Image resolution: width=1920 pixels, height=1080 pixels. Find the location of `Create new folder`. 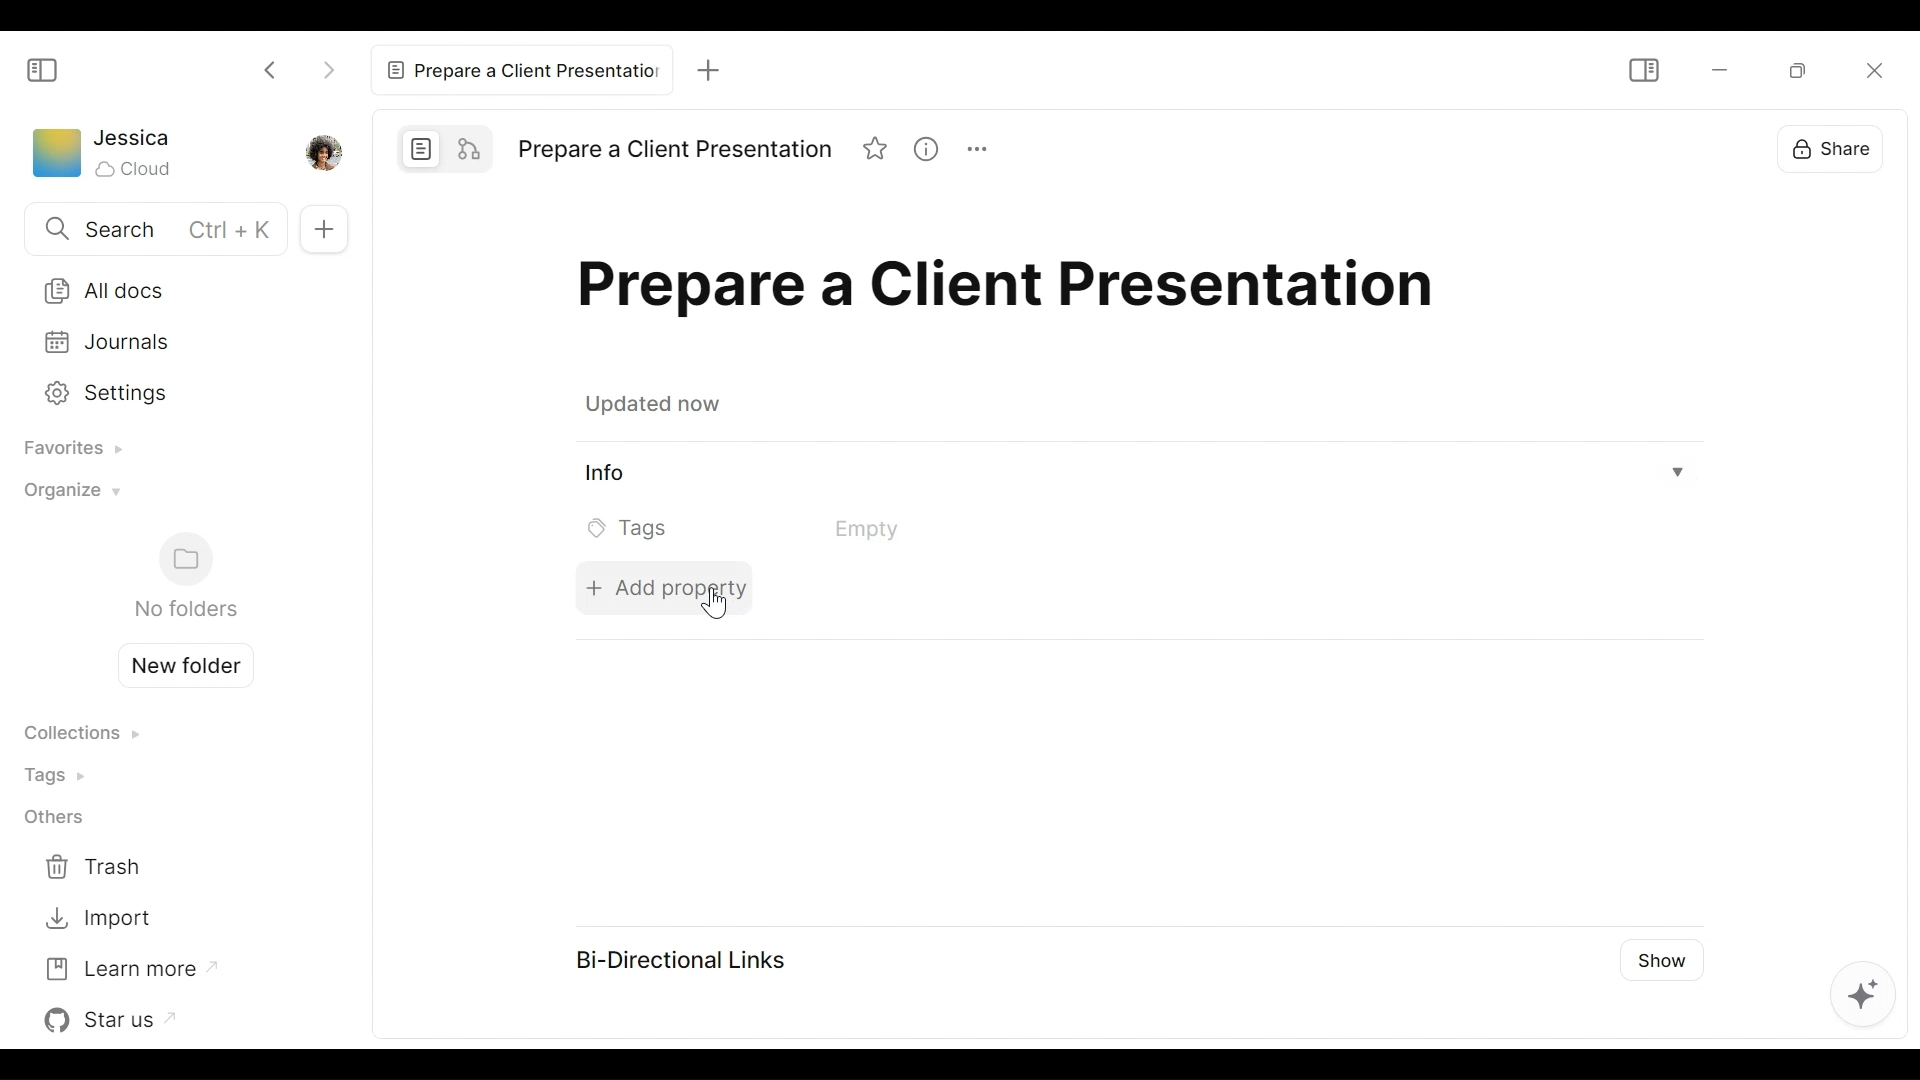

Create new folder is located at coordinates (178, 663).